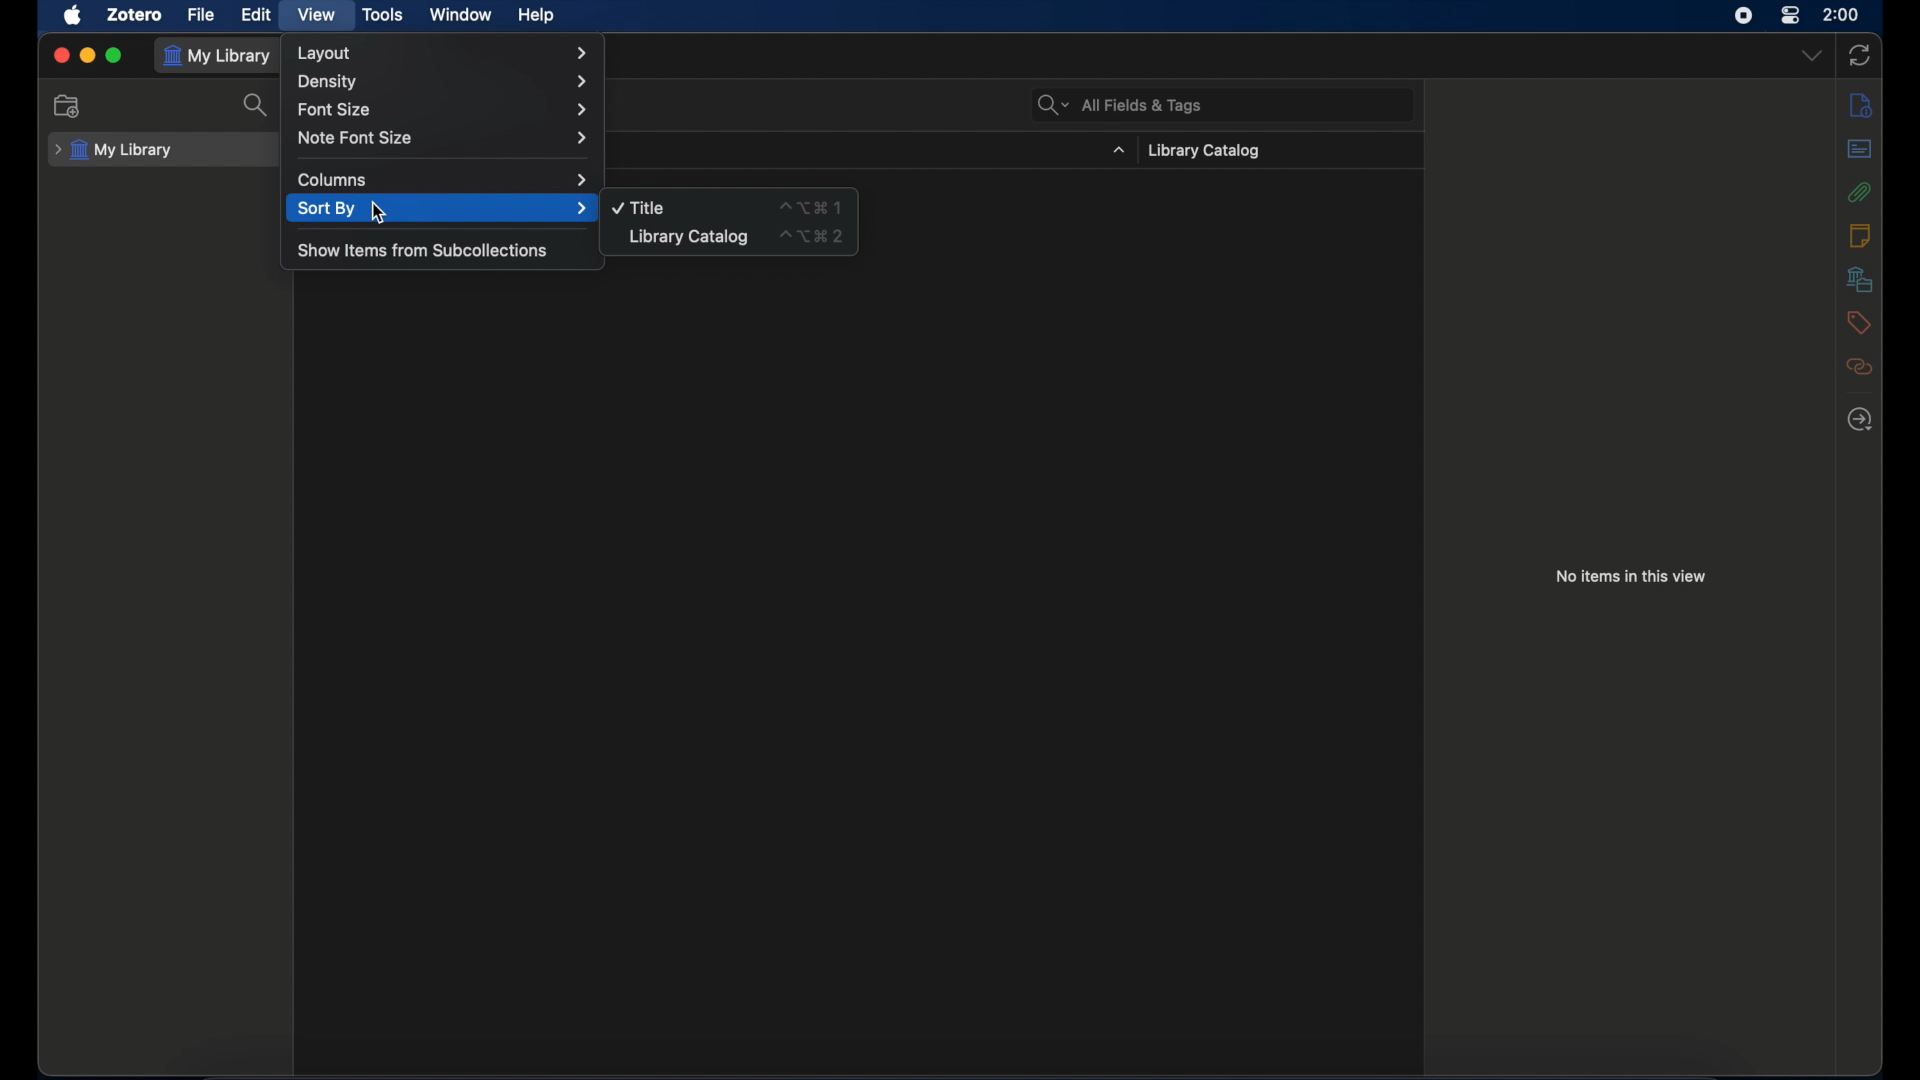  Describe the element at coordinates (442, 208) in the screenshot. I see `sort by` at that location.